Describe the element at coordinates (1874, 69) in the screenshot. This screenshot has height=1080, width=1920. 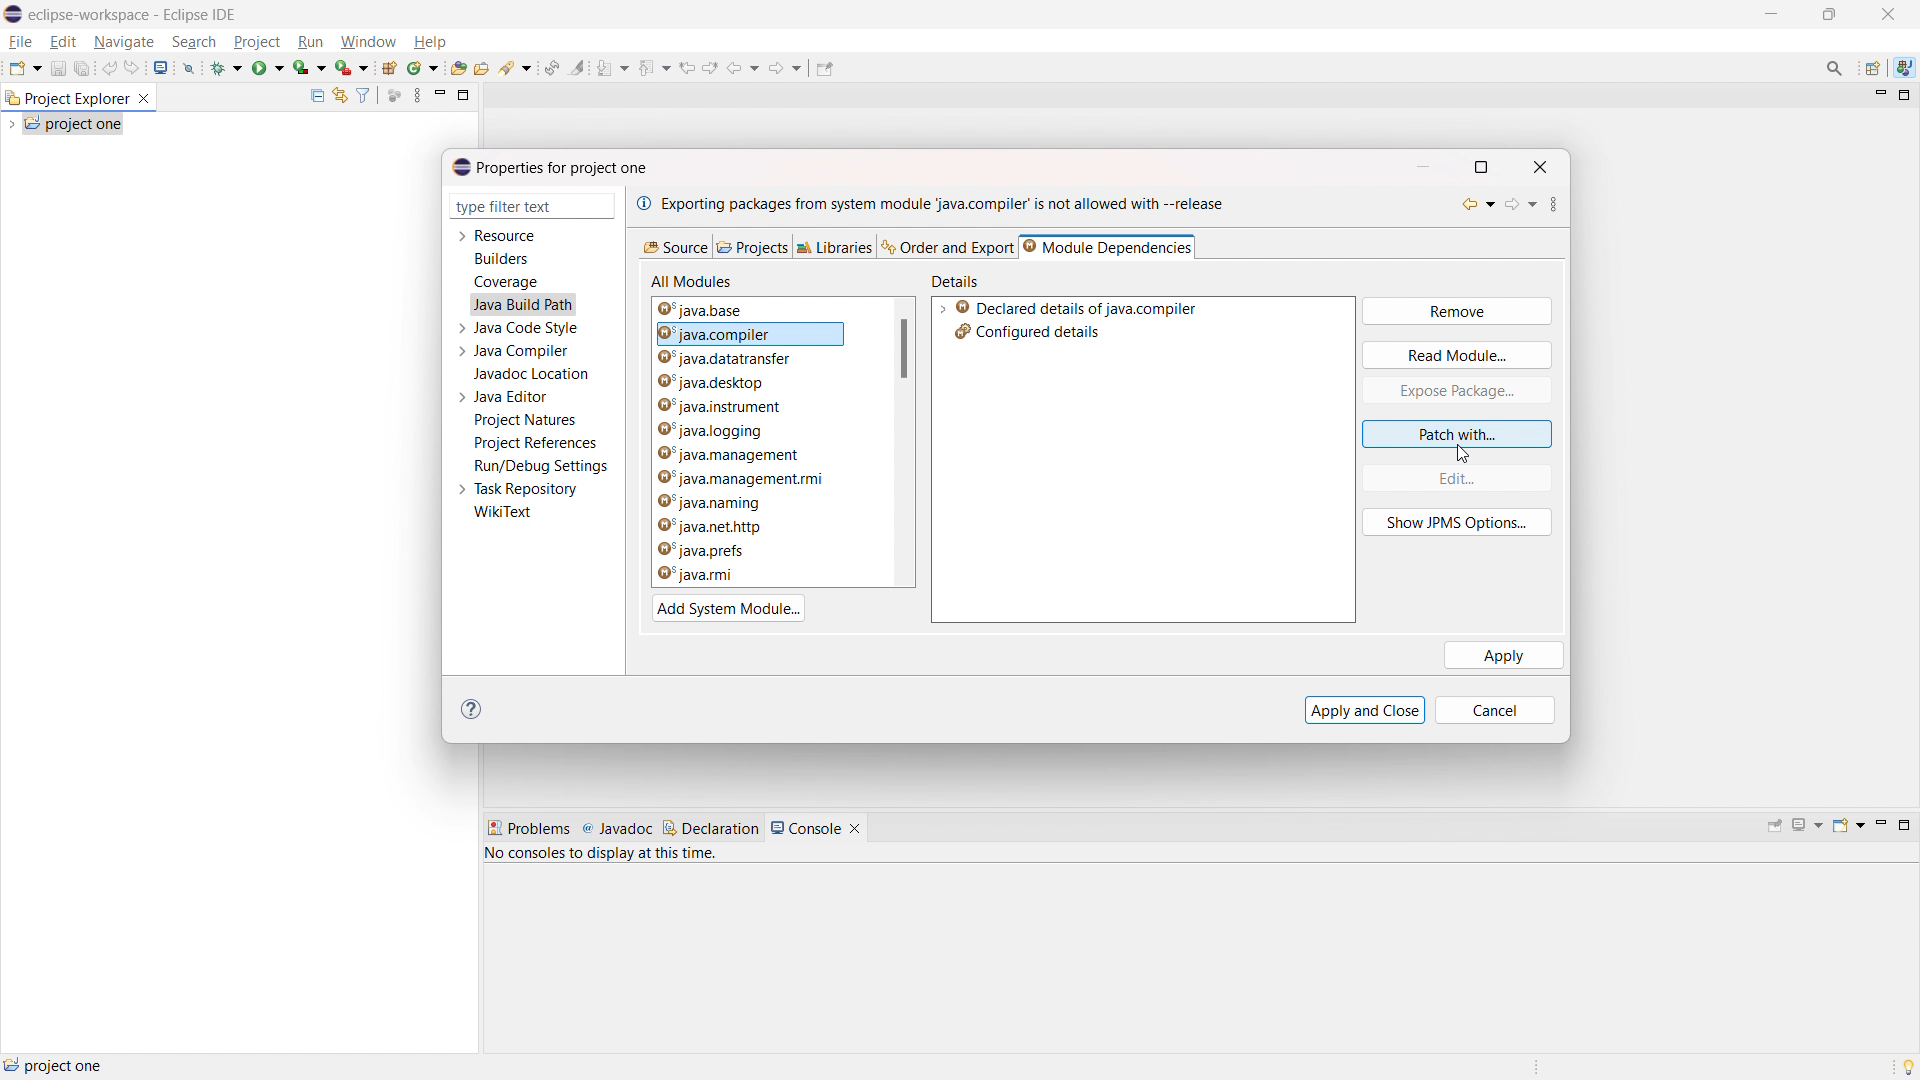
I see `open perspective` at that location.